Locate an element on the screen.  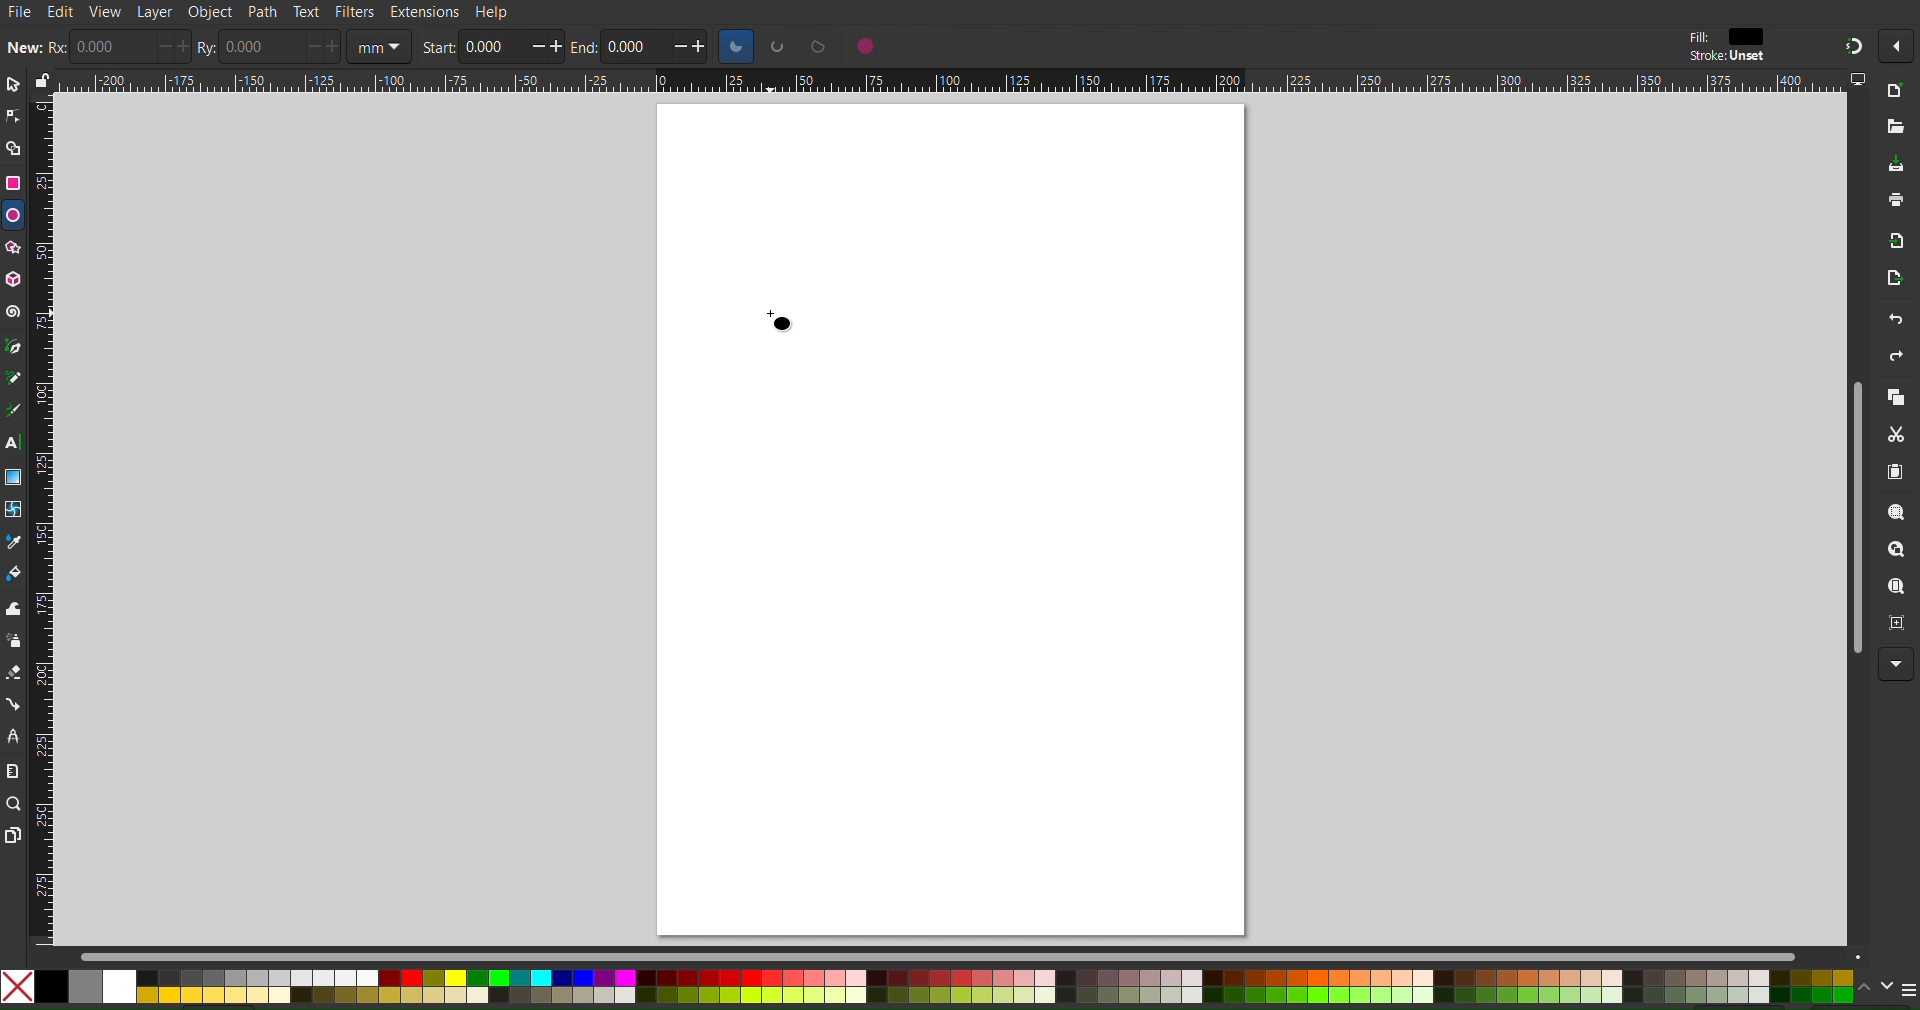
Import Bitmap is located at coordinates (1895, 241).